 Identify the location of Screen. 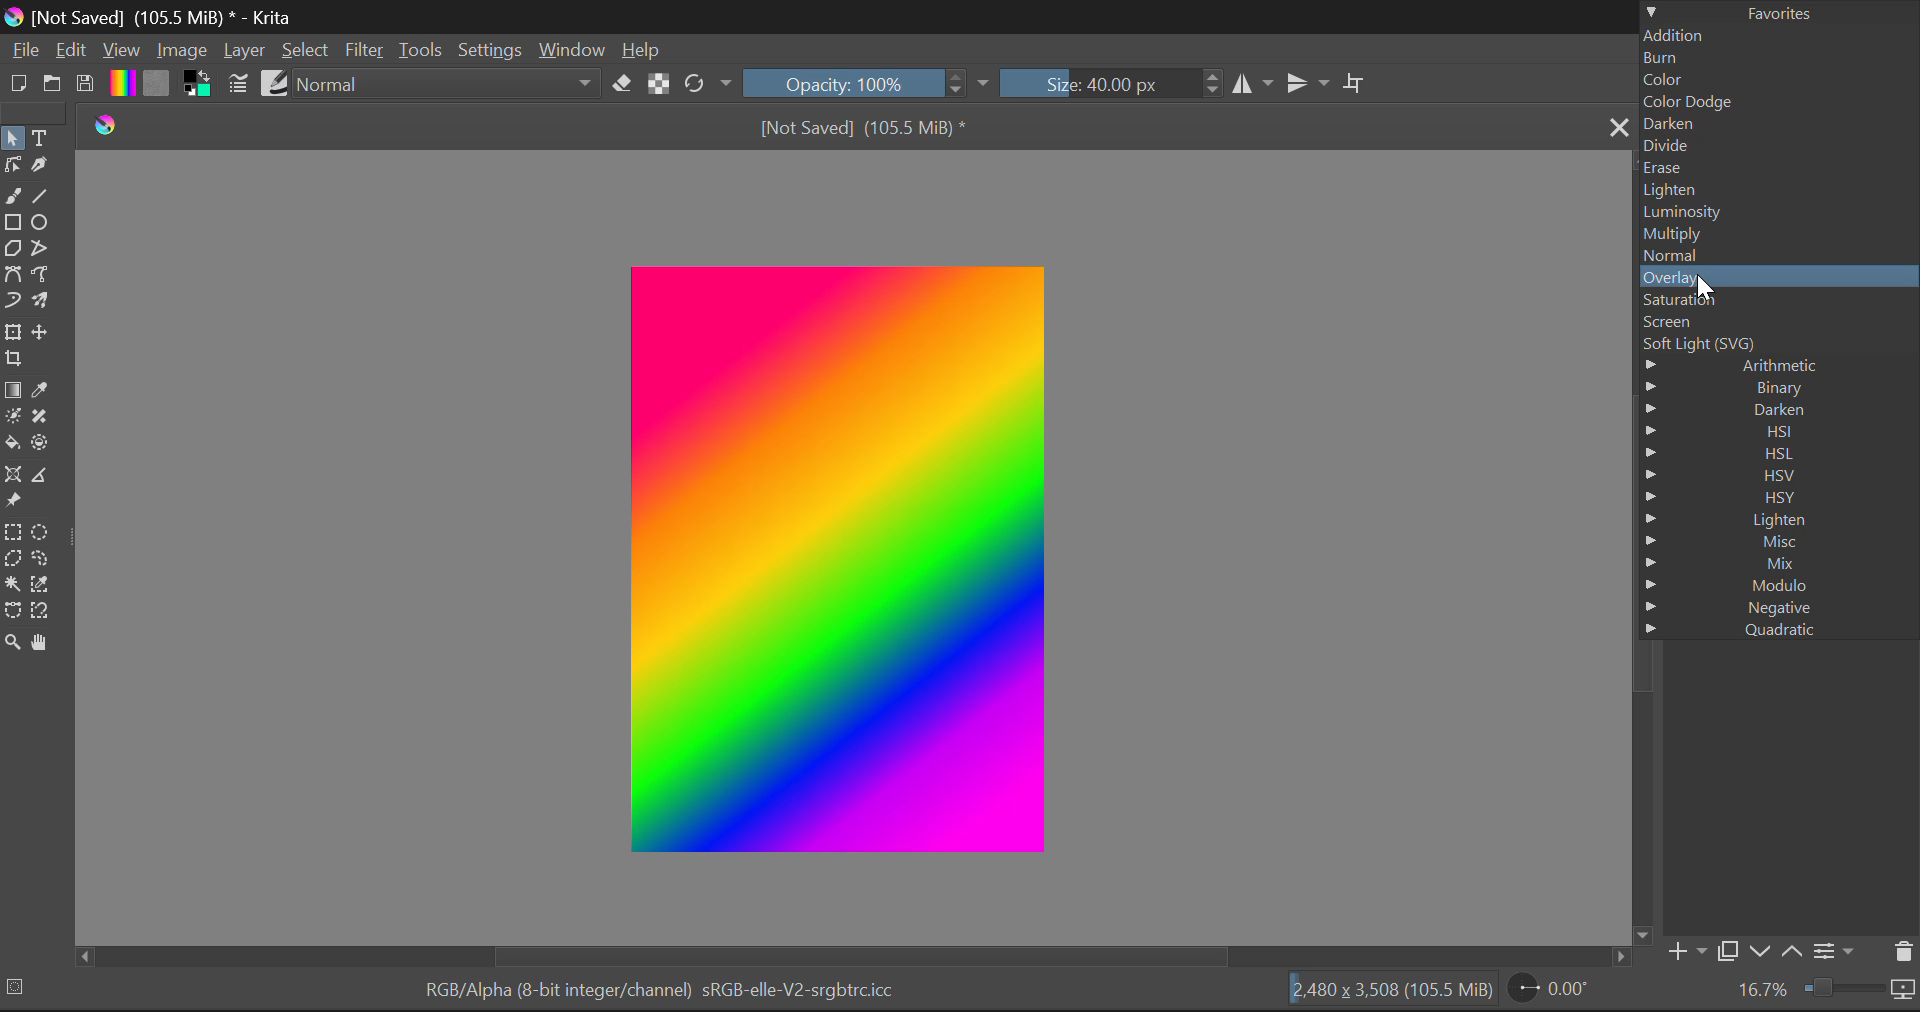
(1775, 325).